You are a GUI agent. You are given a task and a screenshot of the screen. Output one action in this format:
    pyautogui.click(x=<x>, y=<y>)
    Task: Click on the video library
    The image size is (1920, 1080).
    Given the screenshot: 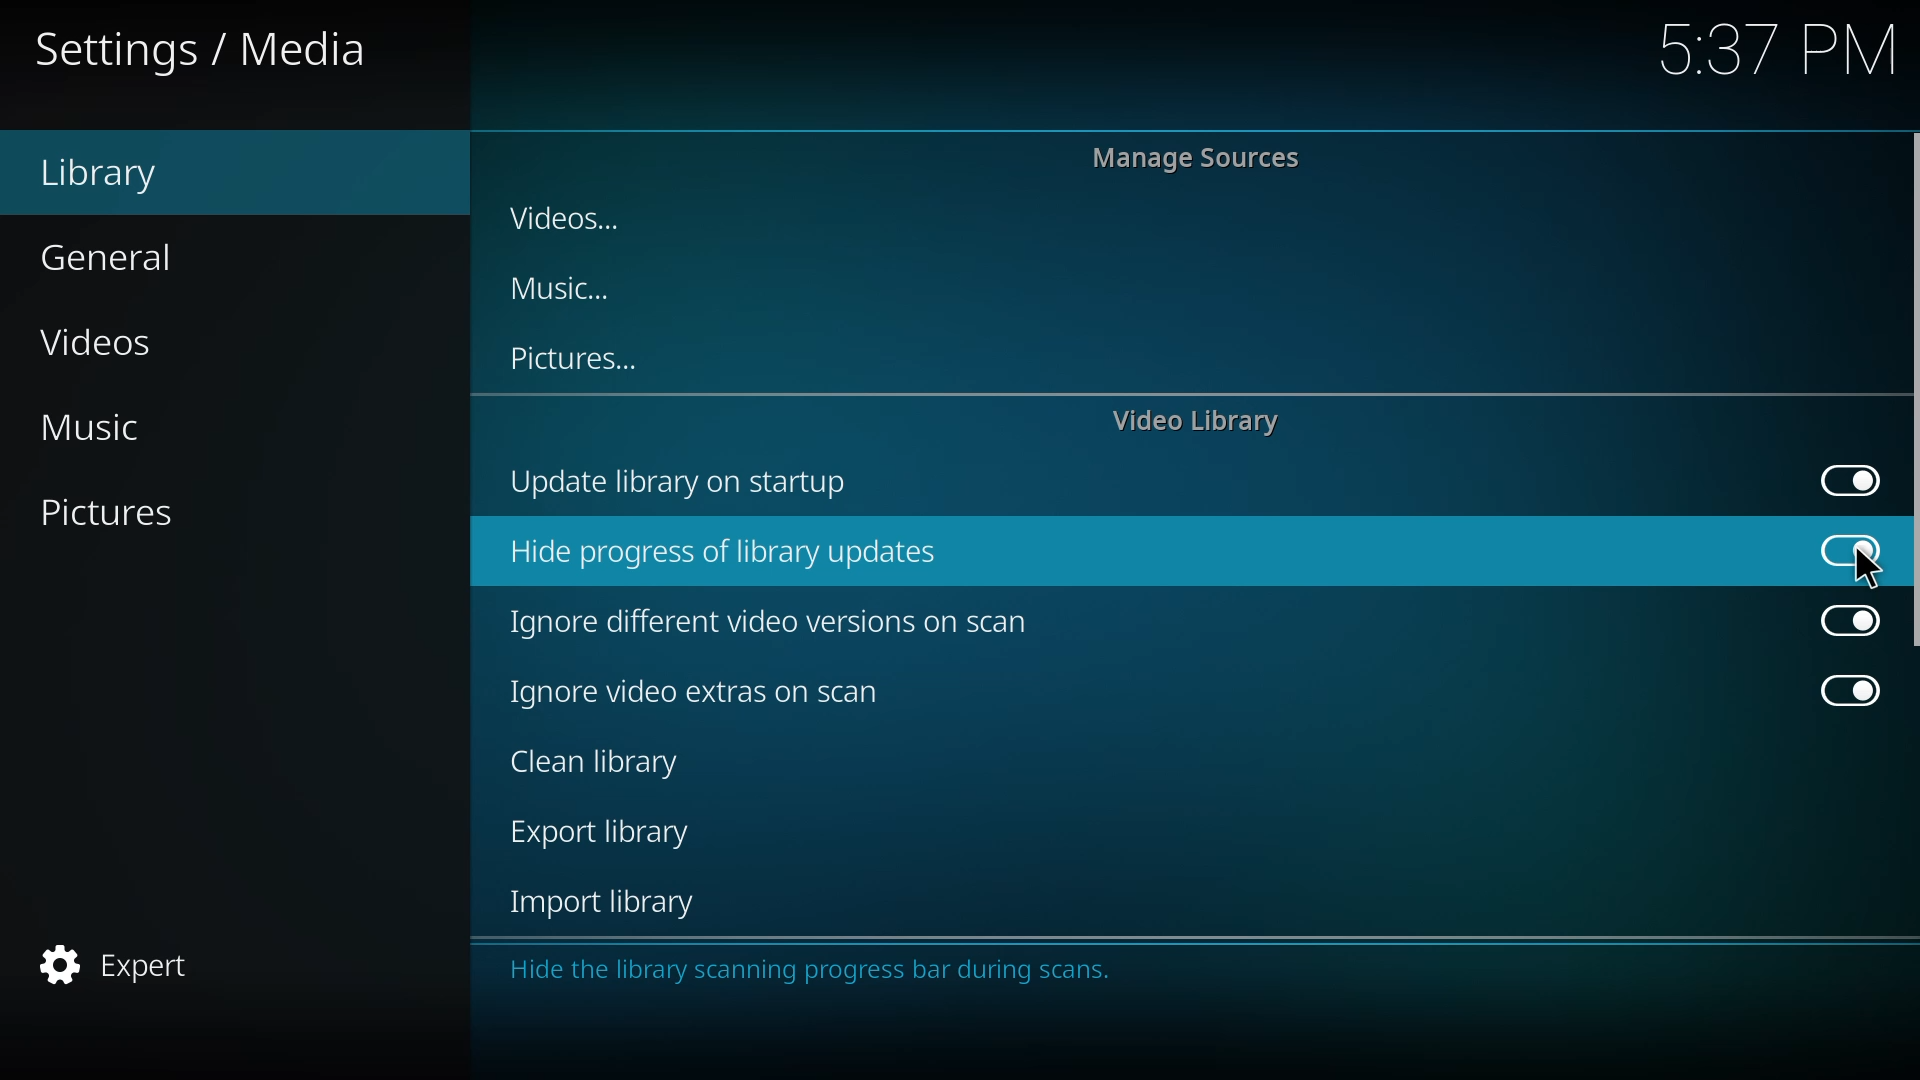 What is the action you would take?
    pyautogui.click(x=1200, y=421)
    